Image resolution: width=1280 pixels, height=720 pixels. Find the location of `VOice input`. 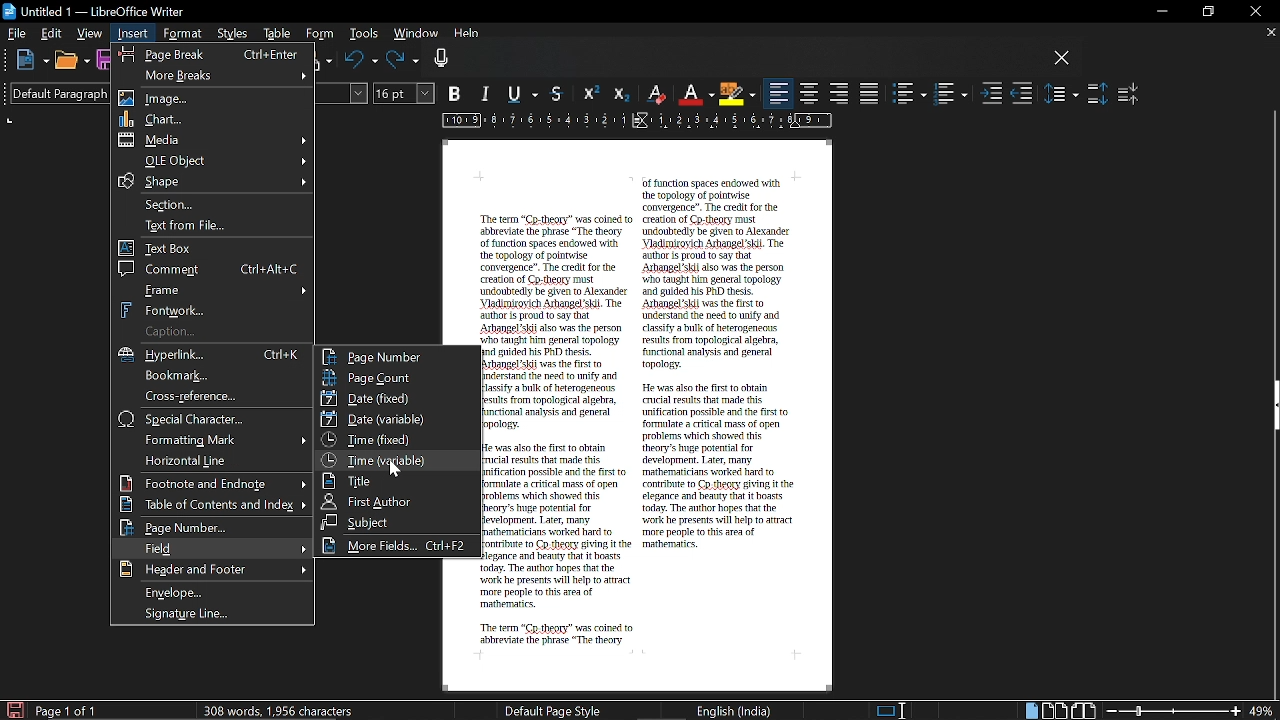

VOice input is located at coordinates (739, 61).